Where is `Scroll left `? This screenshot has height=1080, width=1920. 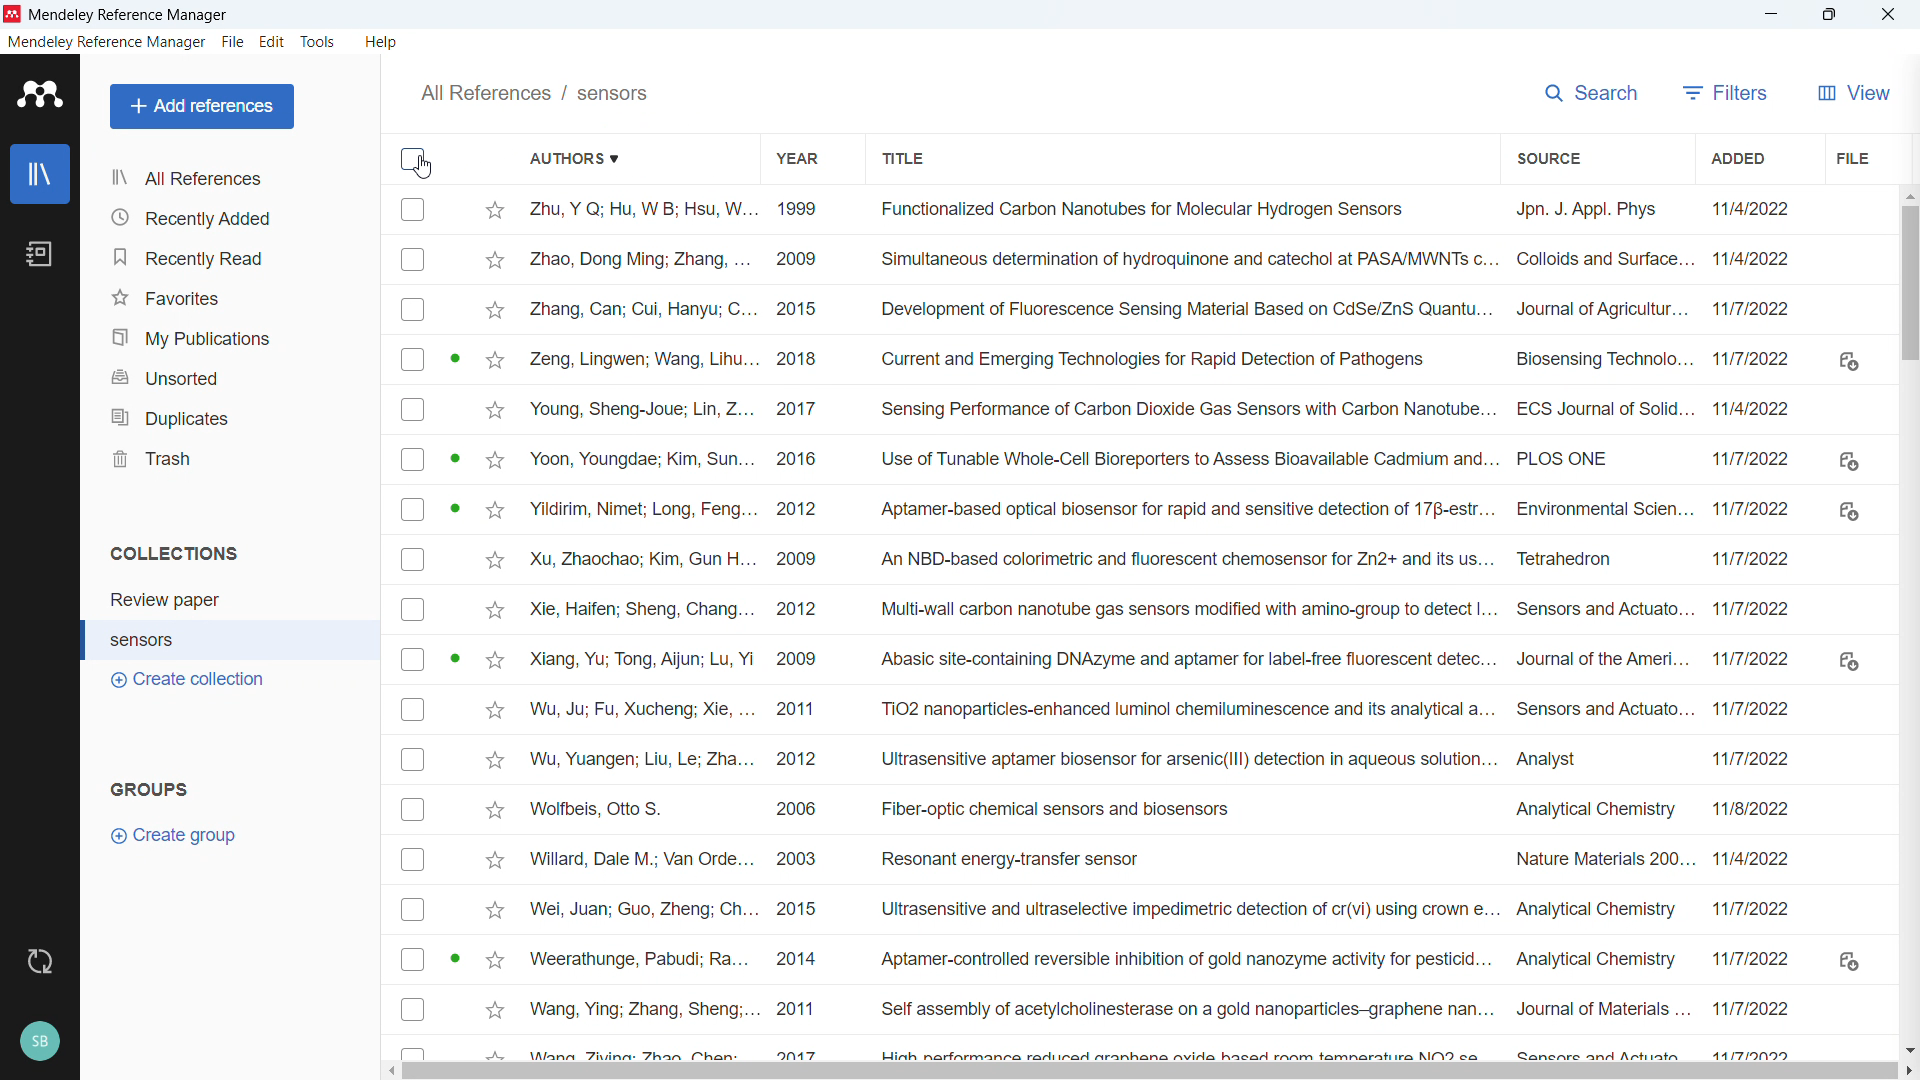 Scroll left  is located at coordinates (388, 1072).